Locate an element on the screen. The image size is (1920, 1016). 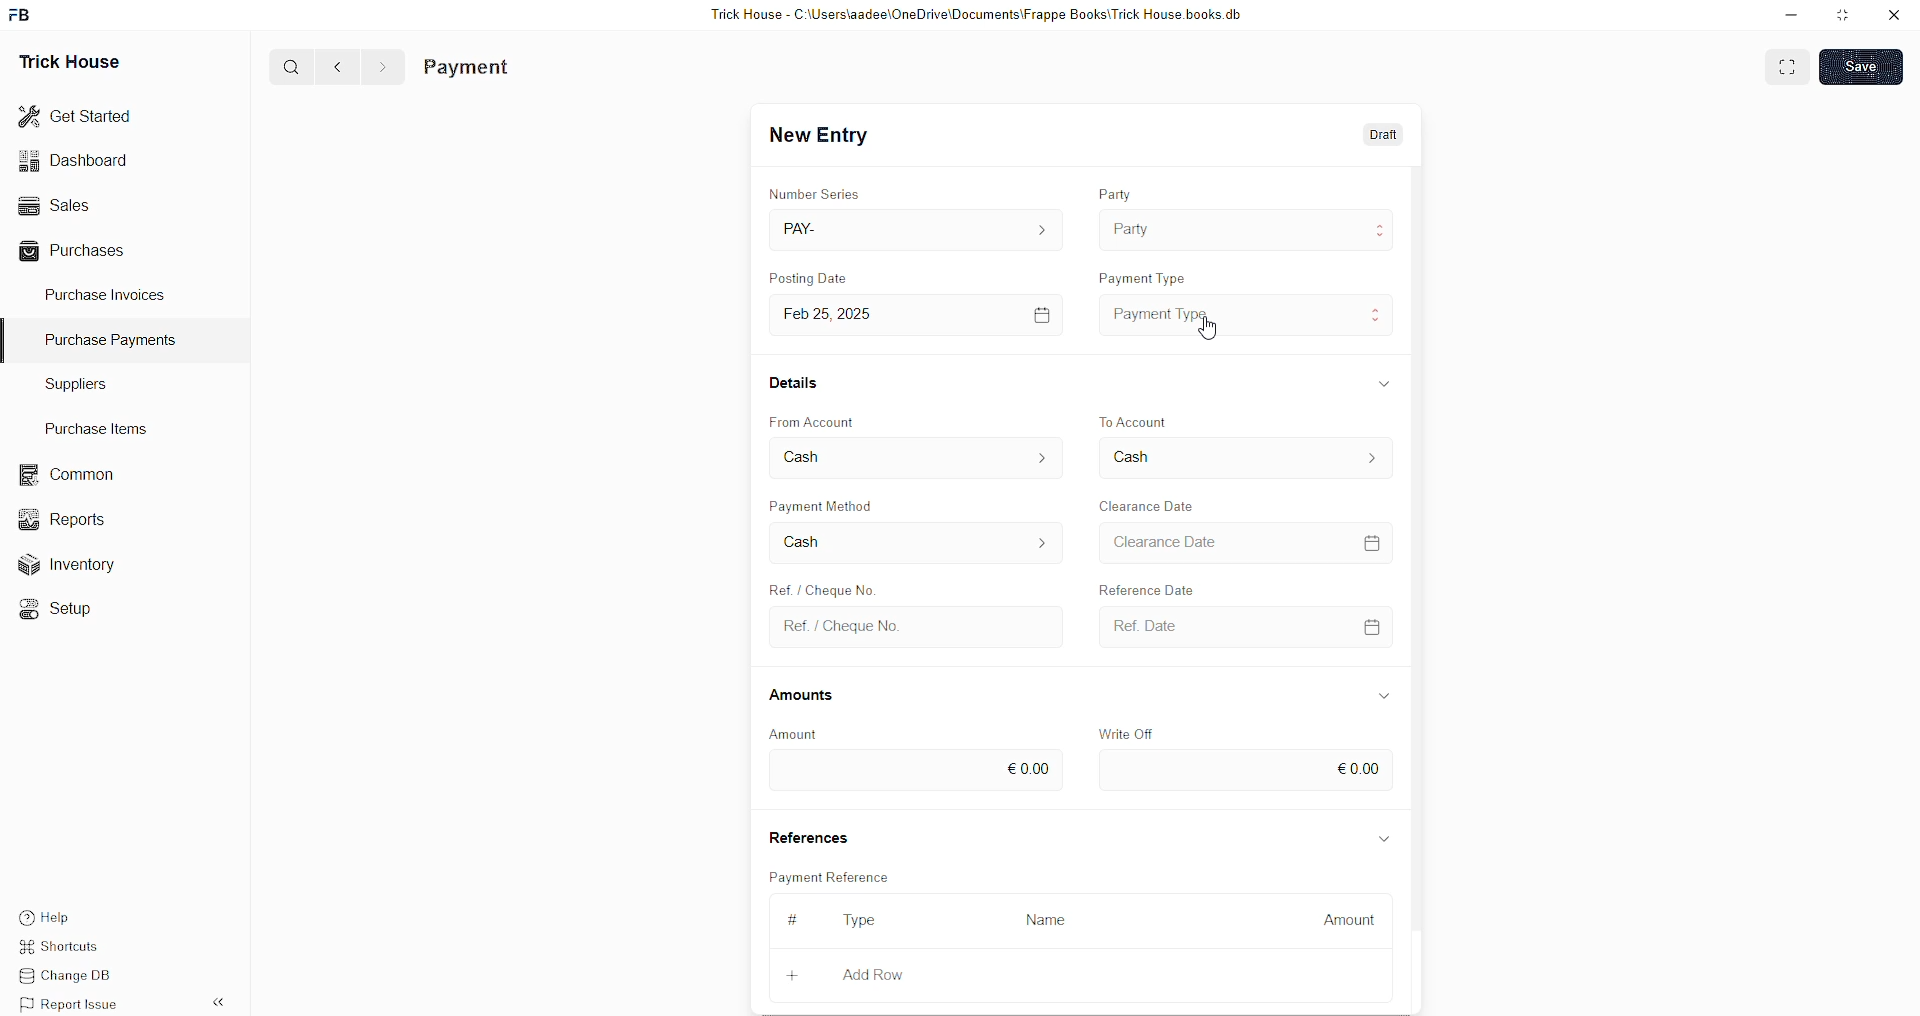
To Account is located at coordinates (1152, 456).